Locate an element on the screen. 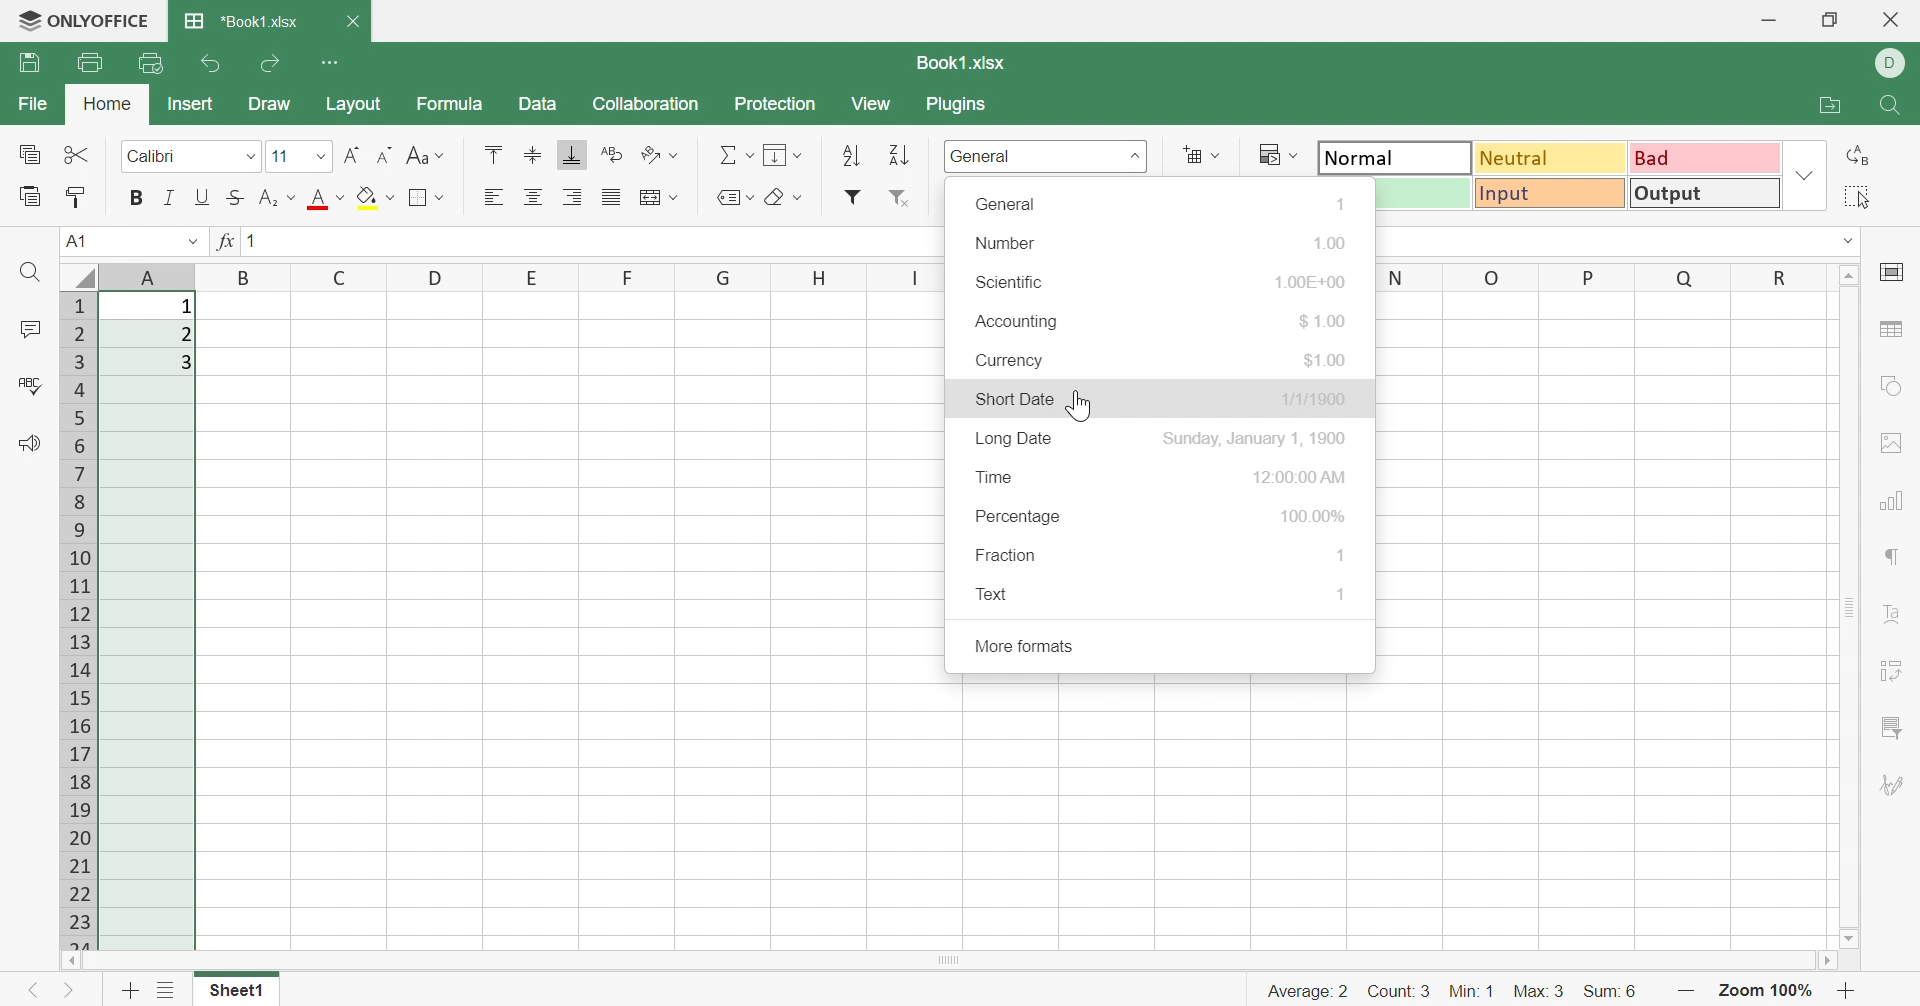 Image resolution: width=1920 pixels, height=1006 pixels. Bad is located at coordinates (1704, 157).